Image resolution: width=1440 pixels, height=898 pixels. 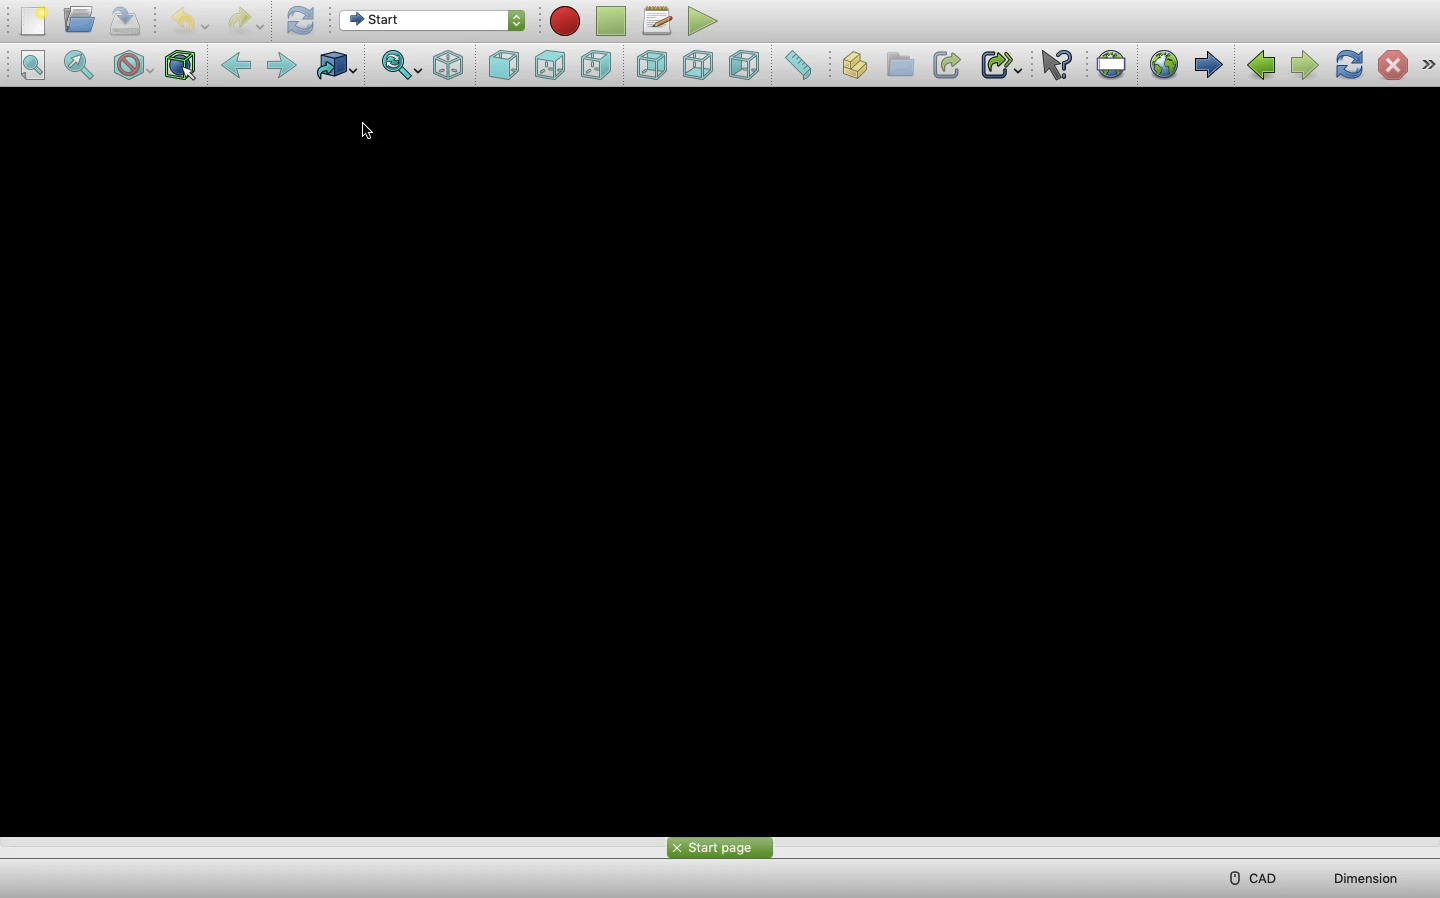 I want to click on CAD, so click(x=1257, y=877).